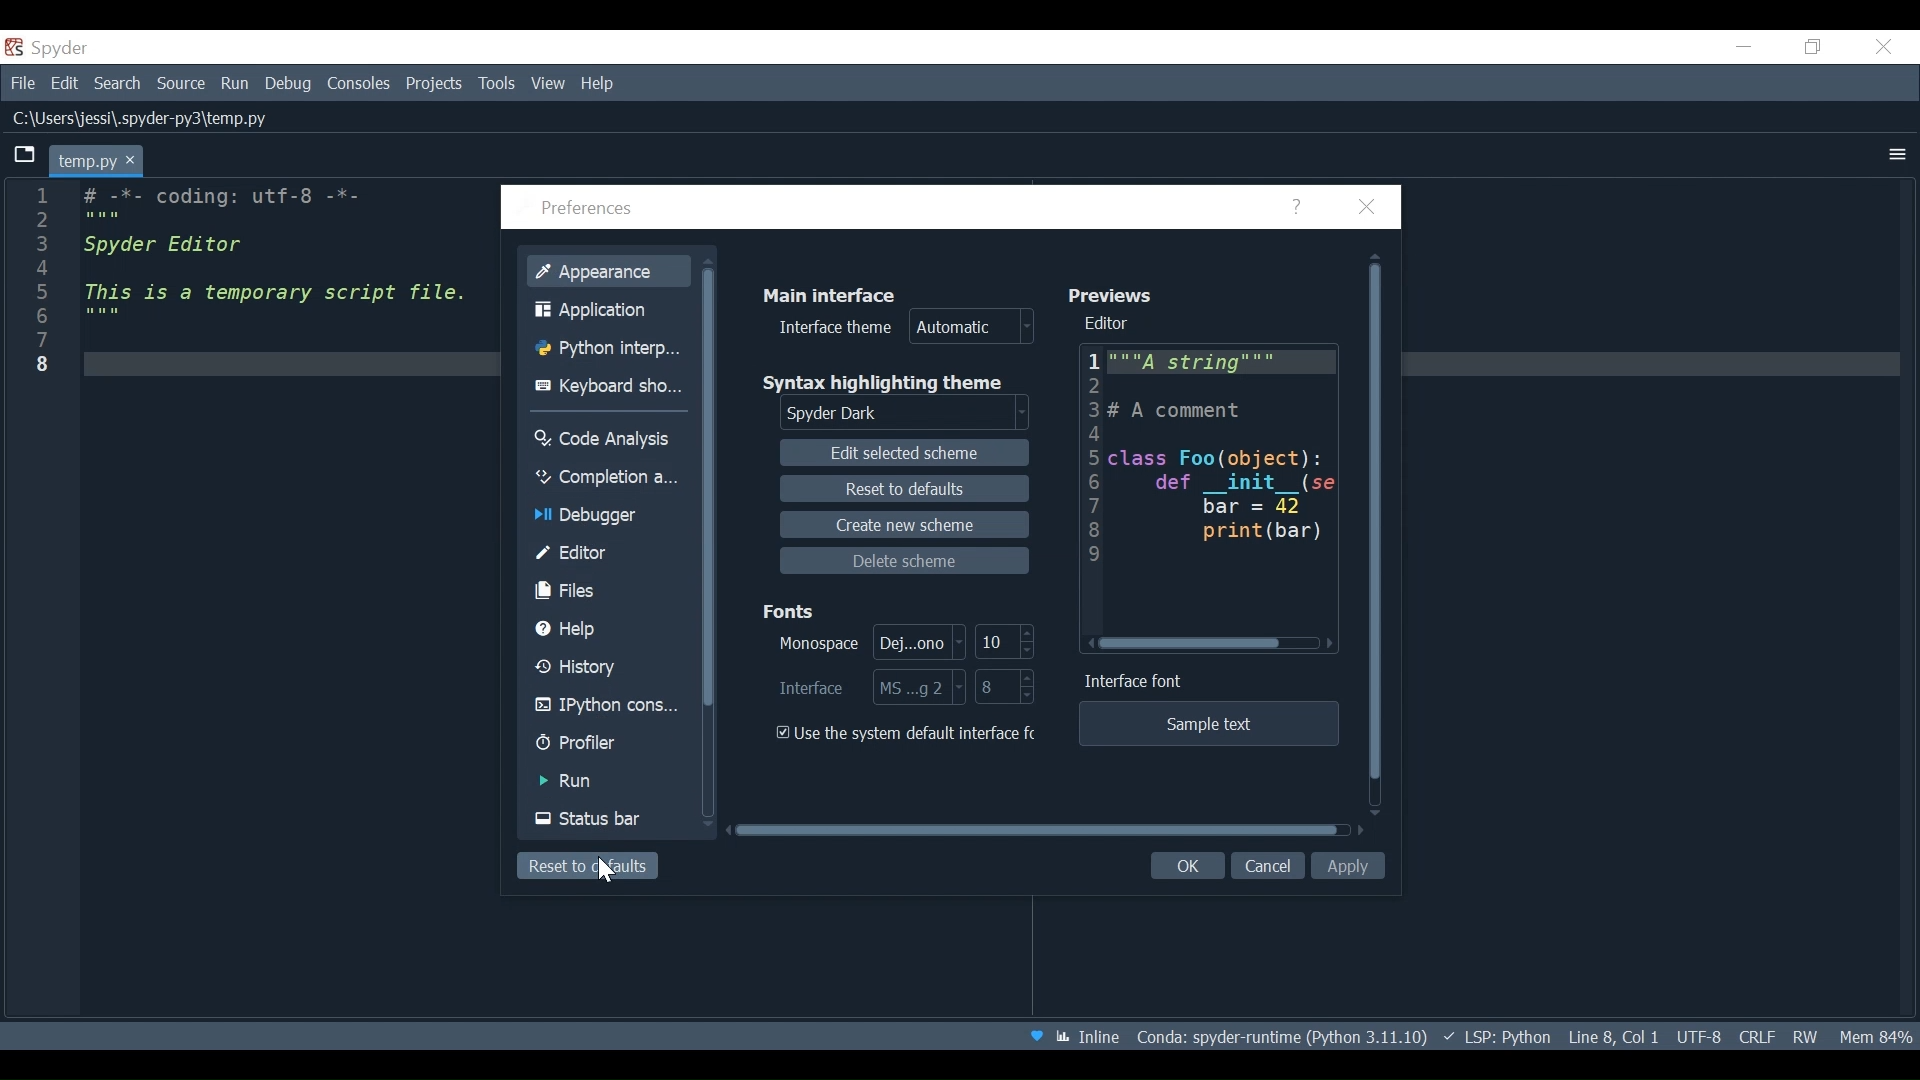 This screenshot has height=1080, width=1920. I want to click on Main Interface, so click(838, 293).